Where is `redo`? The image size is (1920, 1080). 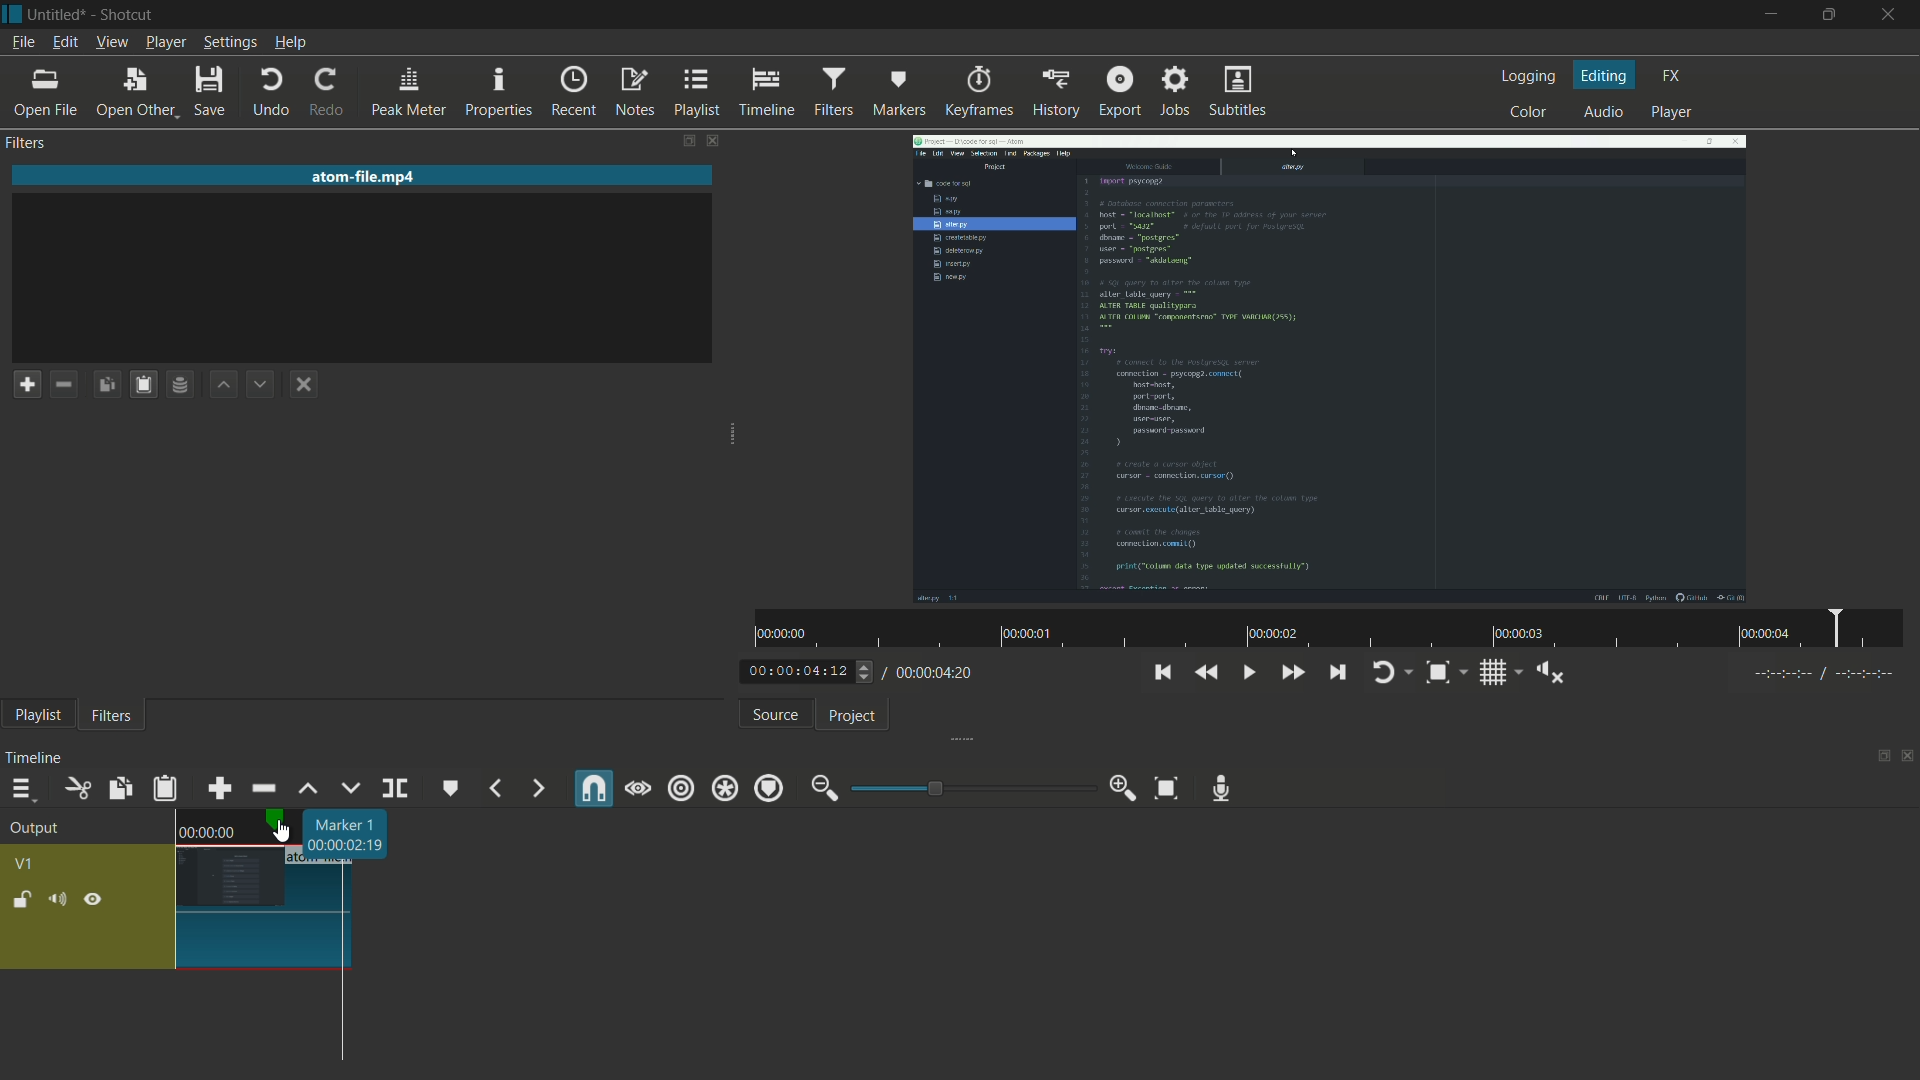
redo is located at coordinates (327, 92).